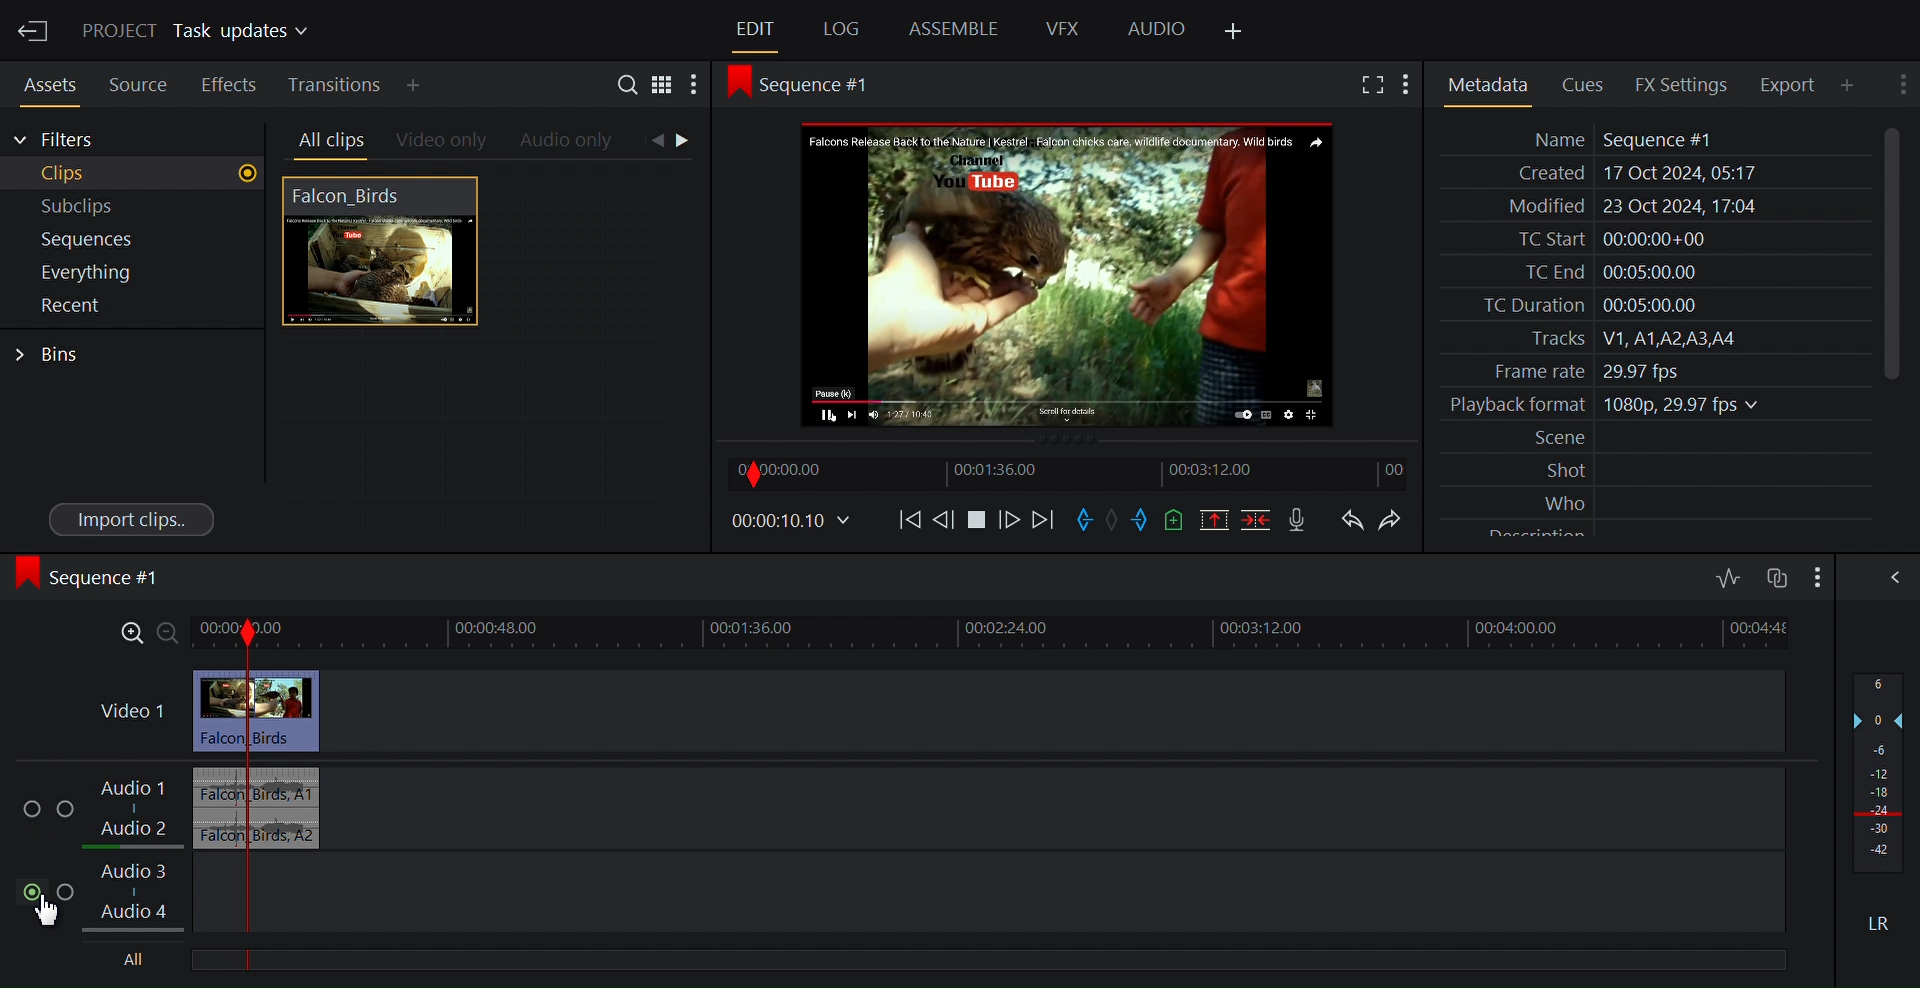  I want to click on Play, so click(980, 523).